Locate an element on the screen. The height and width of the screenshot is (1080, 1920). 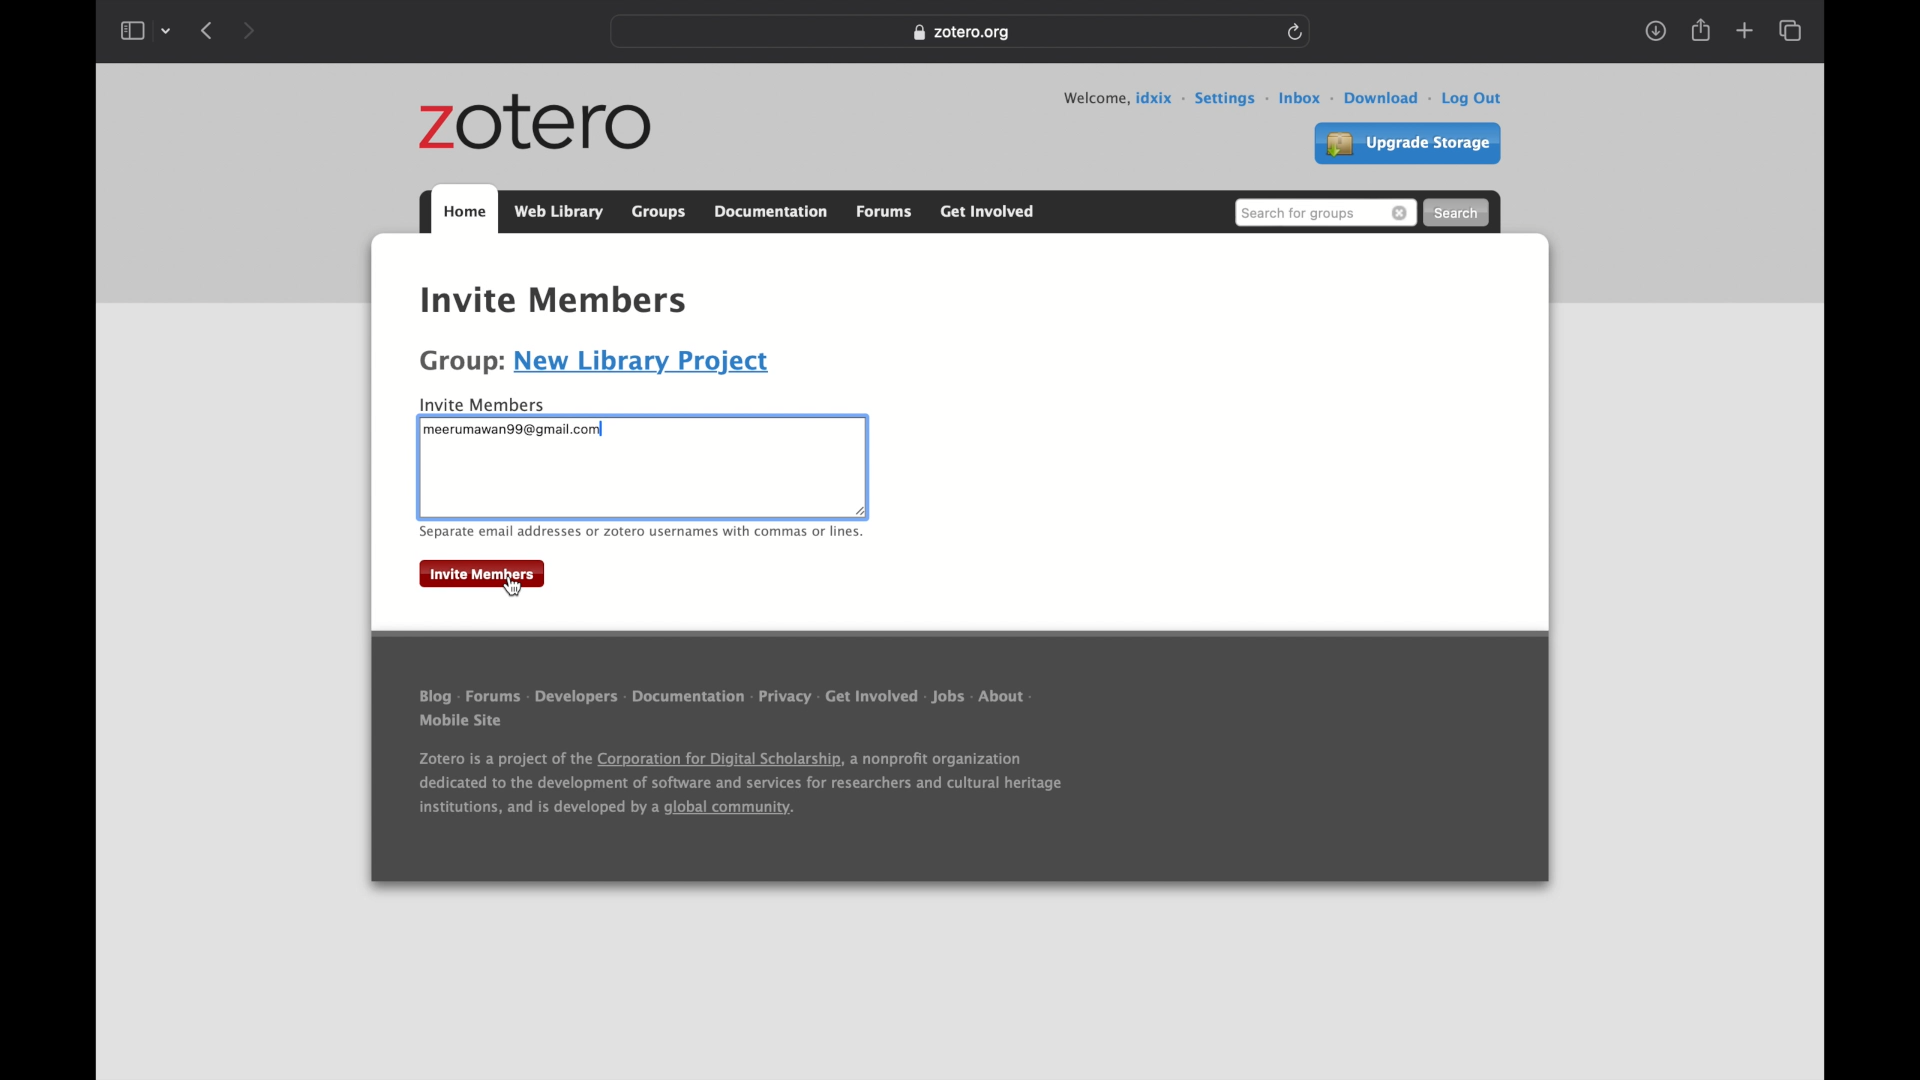
show sidebar is located at coordinates (131, 30).